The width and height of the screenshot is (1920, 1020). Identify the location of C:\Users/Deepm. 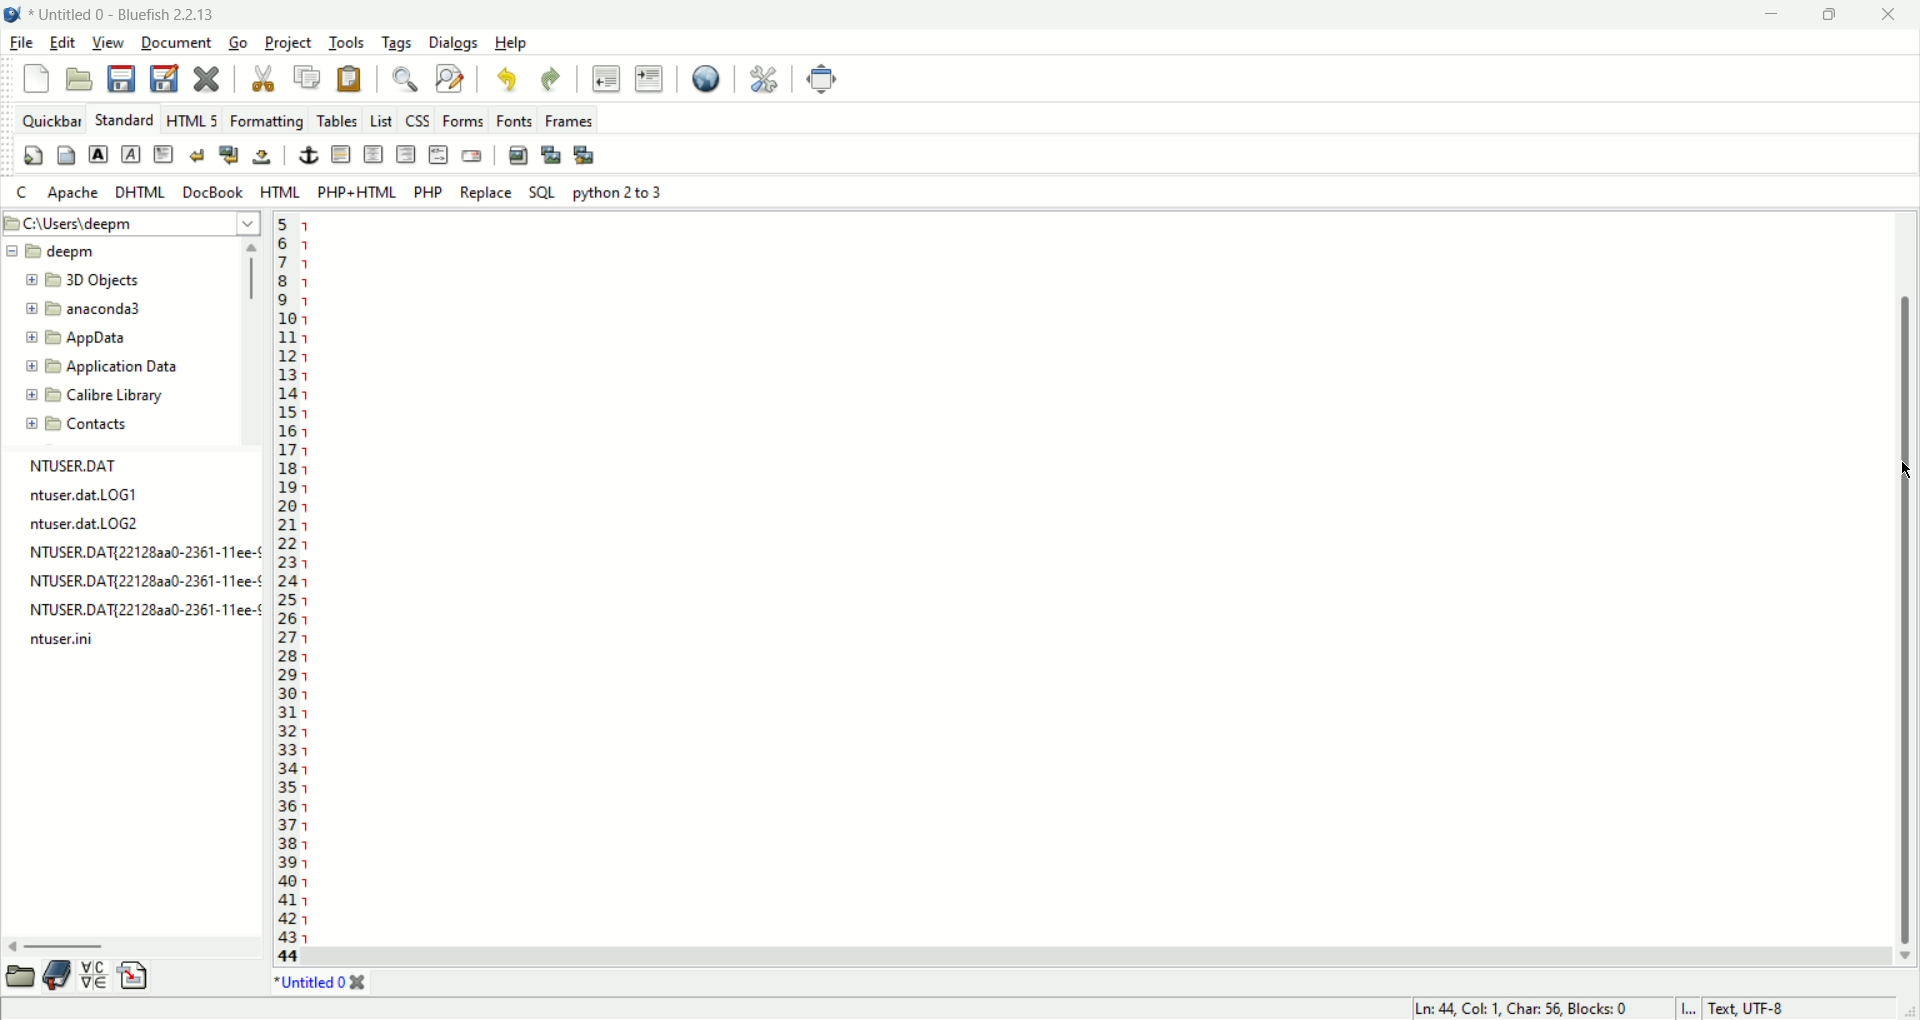
(128, 221).